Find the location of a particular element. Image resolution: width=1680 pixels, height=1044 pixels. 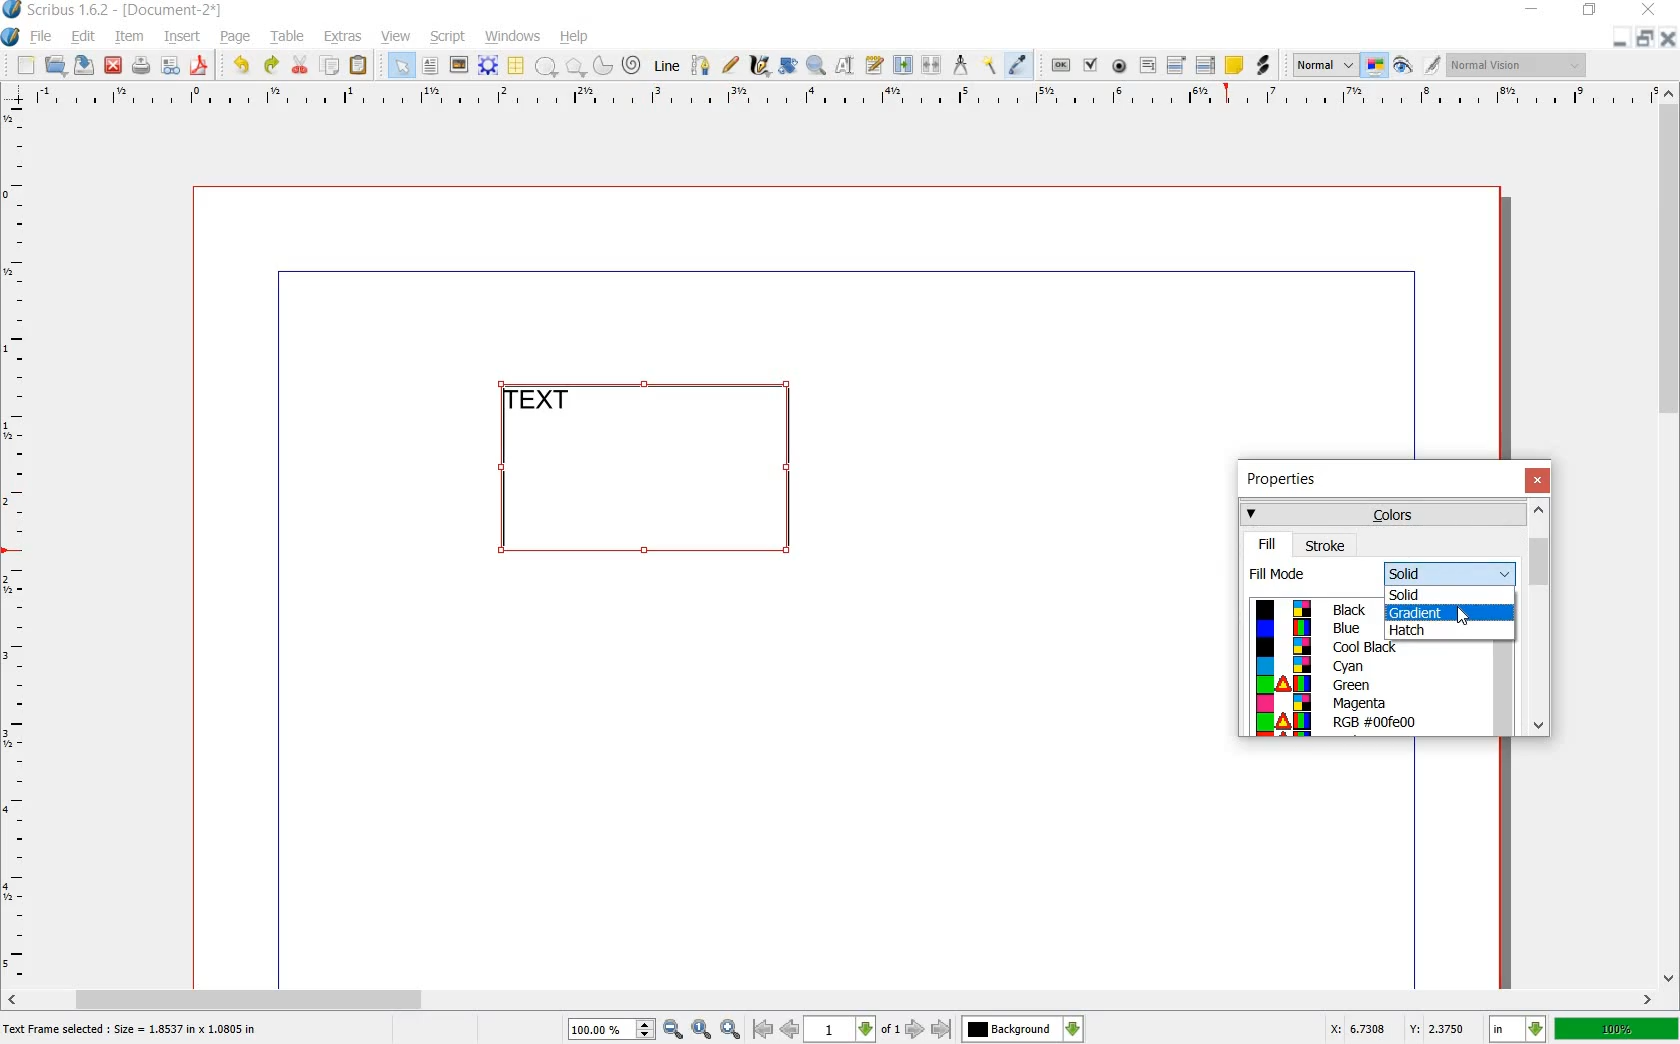

fill is located at coordinates (1268, 544).